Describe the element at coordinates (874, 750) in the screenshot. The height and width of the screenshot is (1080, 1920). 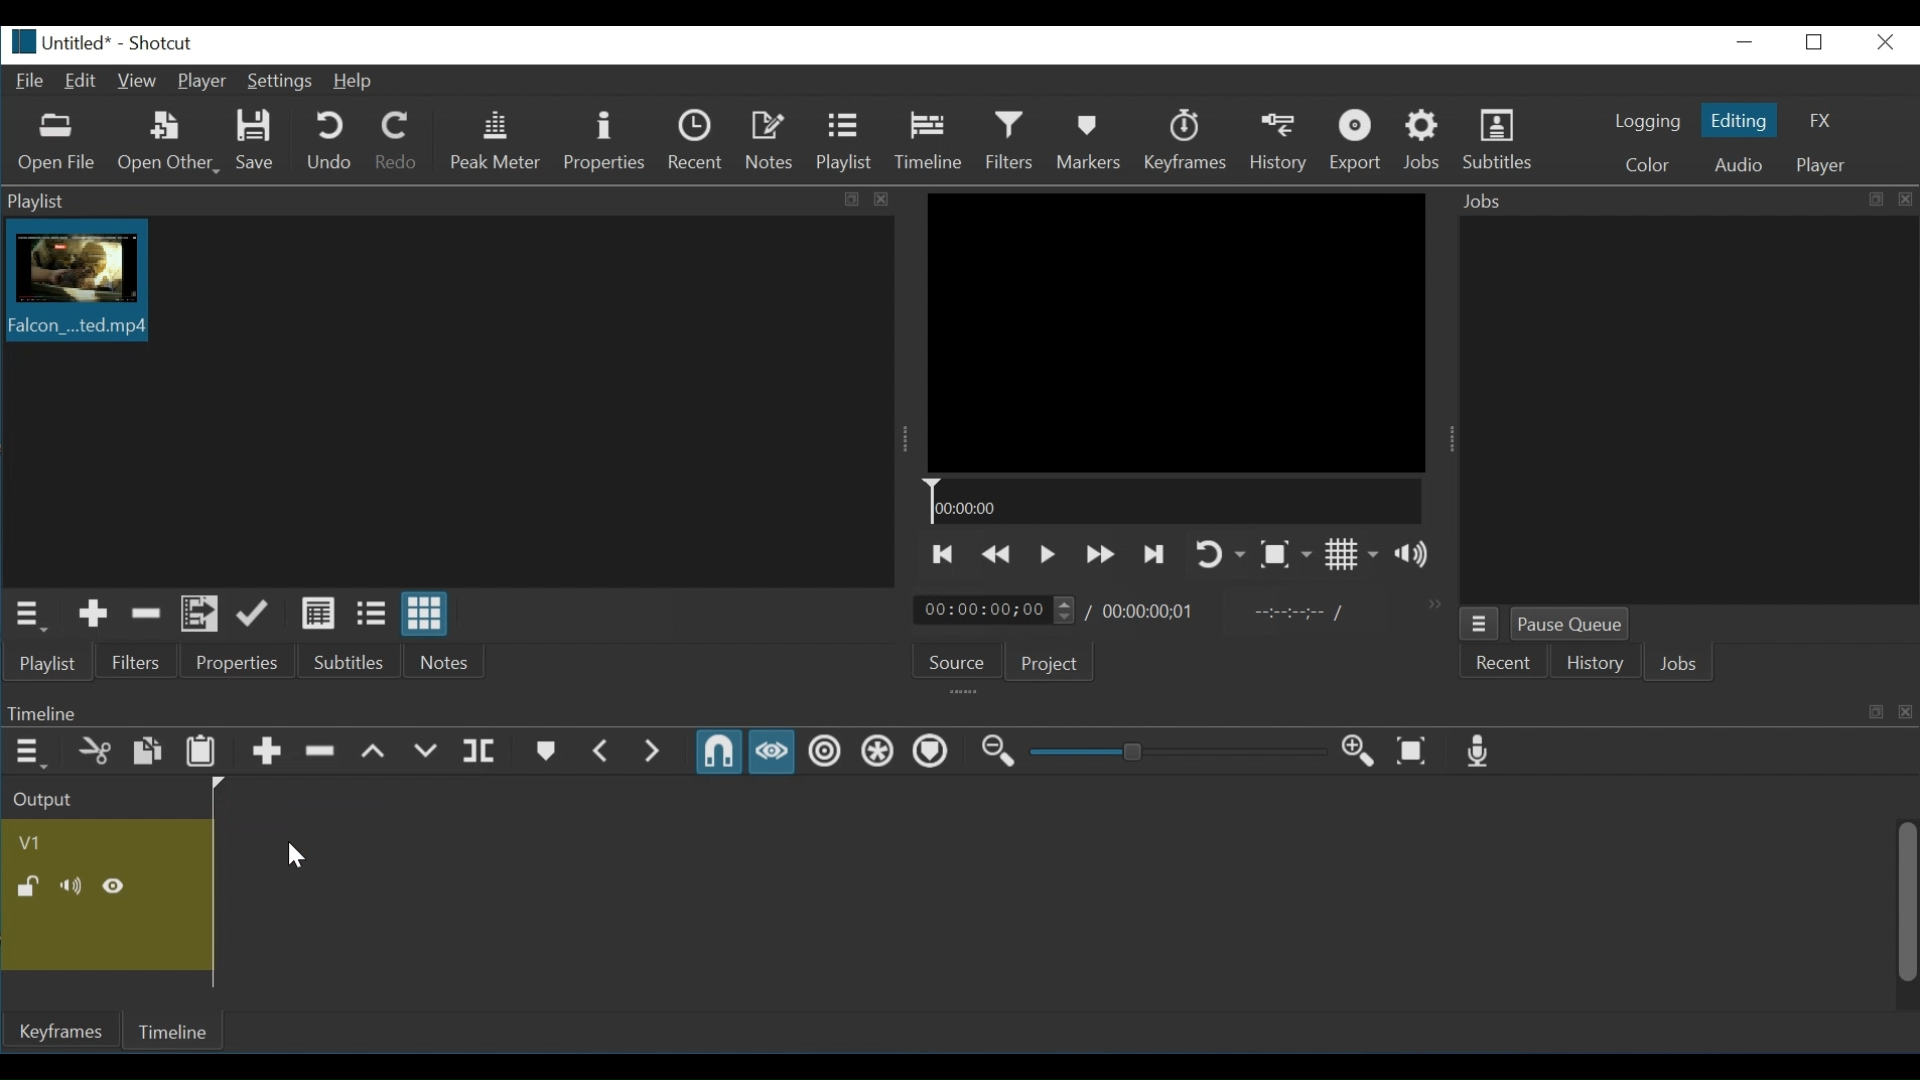
I see `Ripple all tracks` at that location.